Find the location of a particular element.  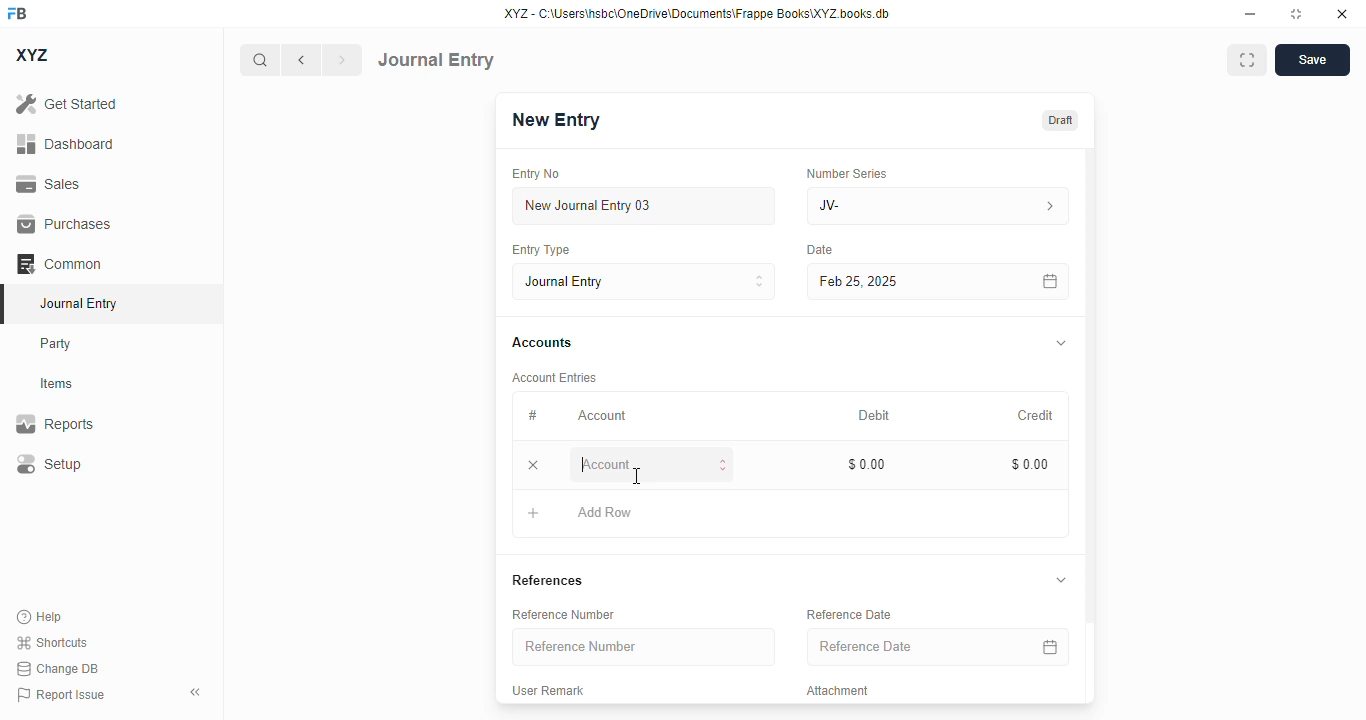

cursor is located at coordinates (638, 476).